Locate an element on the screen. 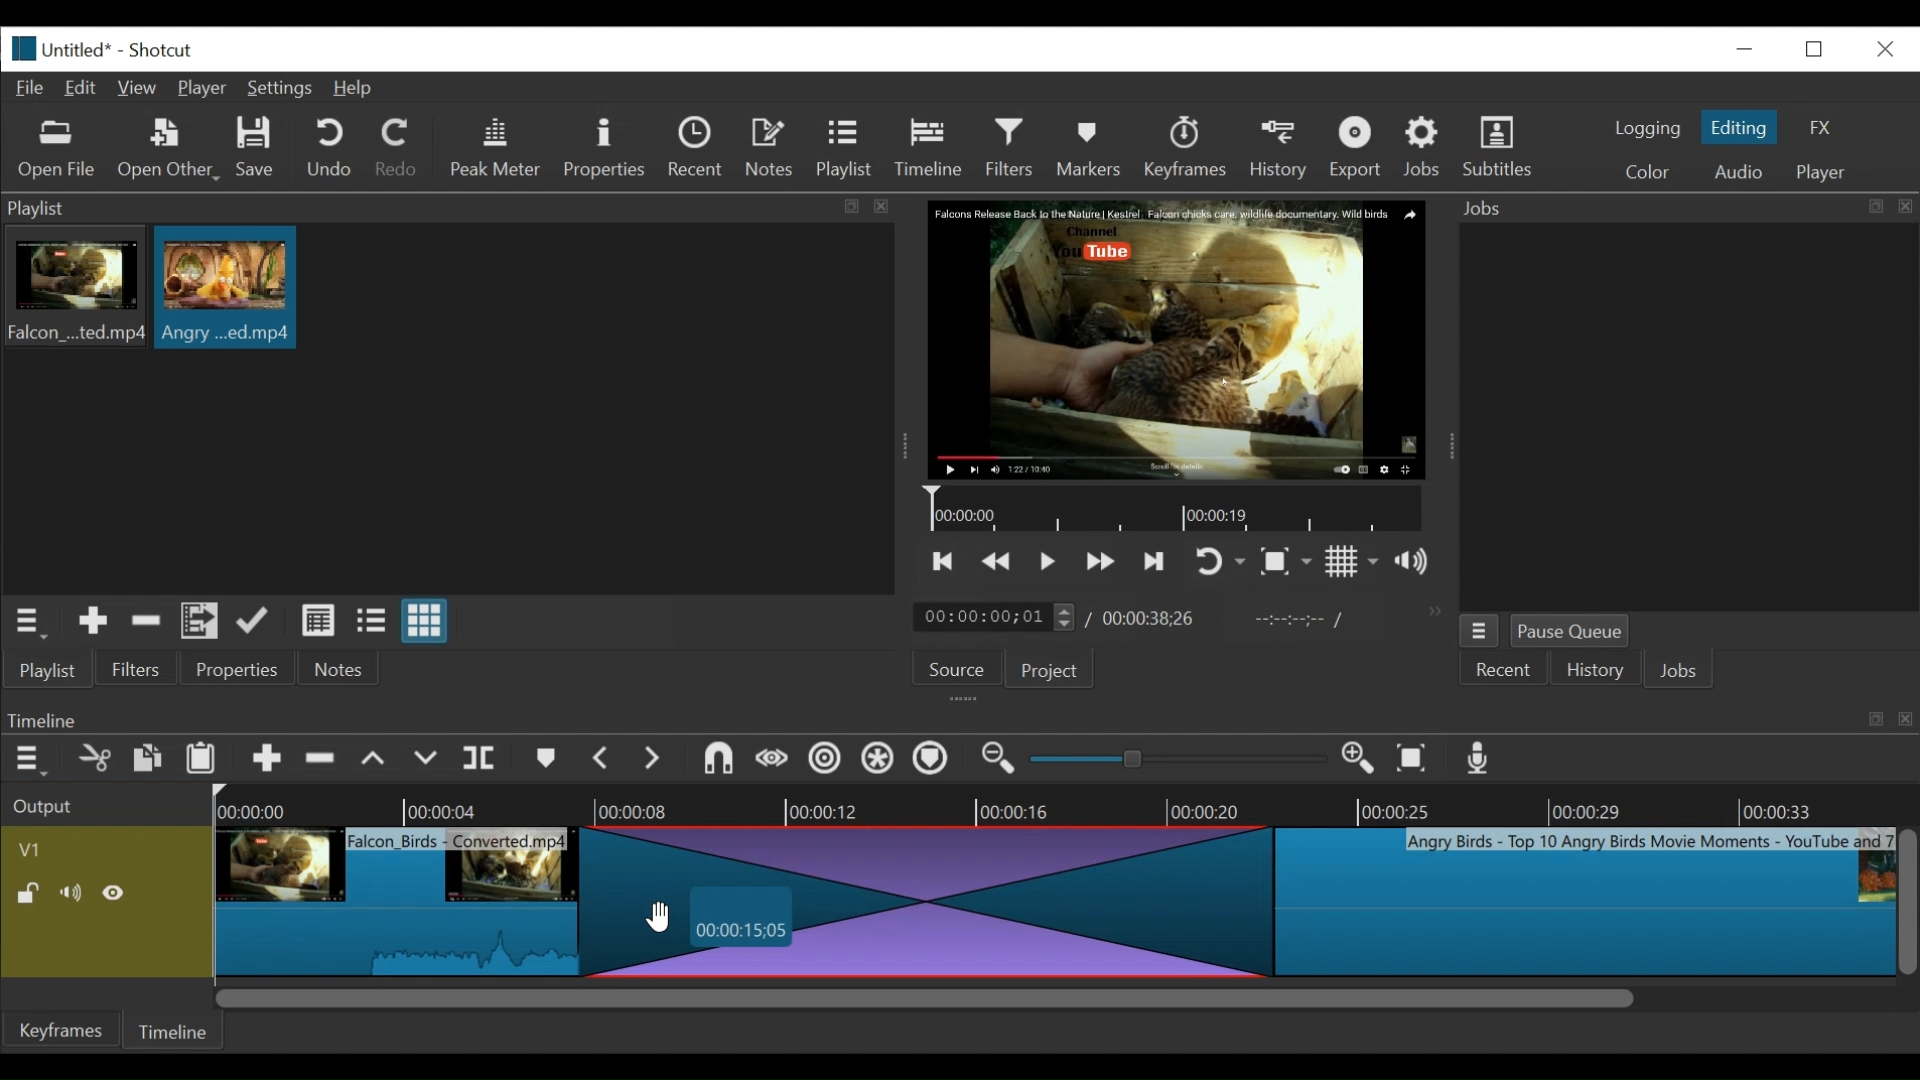 The width and height of the screenshot is (1920, 1080). Shotcut is located at coordinates (160, 52).